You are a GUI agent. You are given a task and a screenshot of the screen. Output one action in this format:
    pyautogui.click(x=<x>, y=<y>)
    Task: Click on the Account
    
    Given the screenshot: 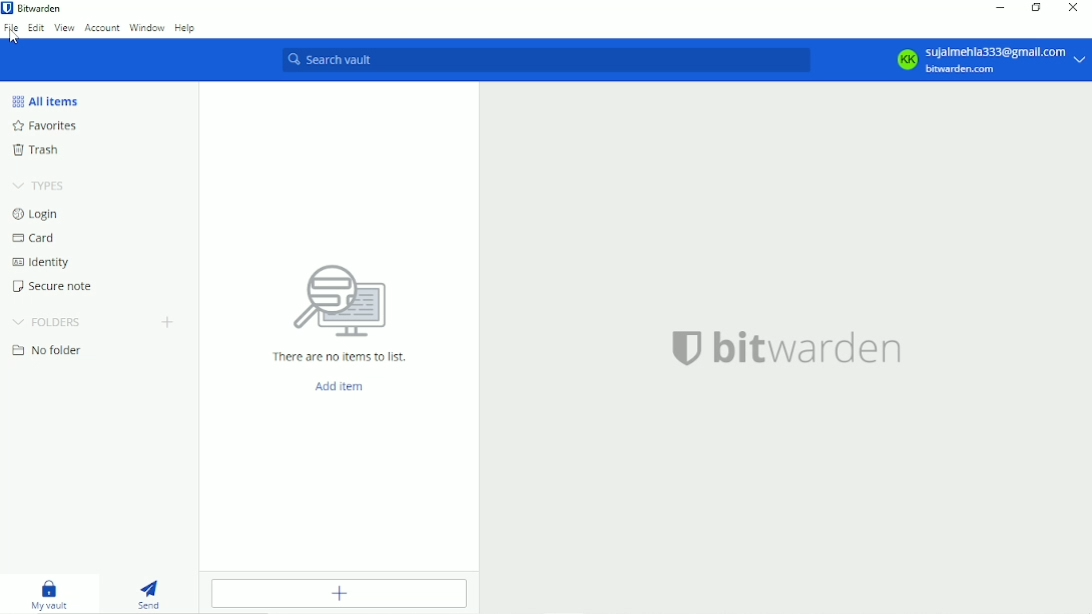 What is the action you would take?
    pyautogui.click(x=102, y=26)
    